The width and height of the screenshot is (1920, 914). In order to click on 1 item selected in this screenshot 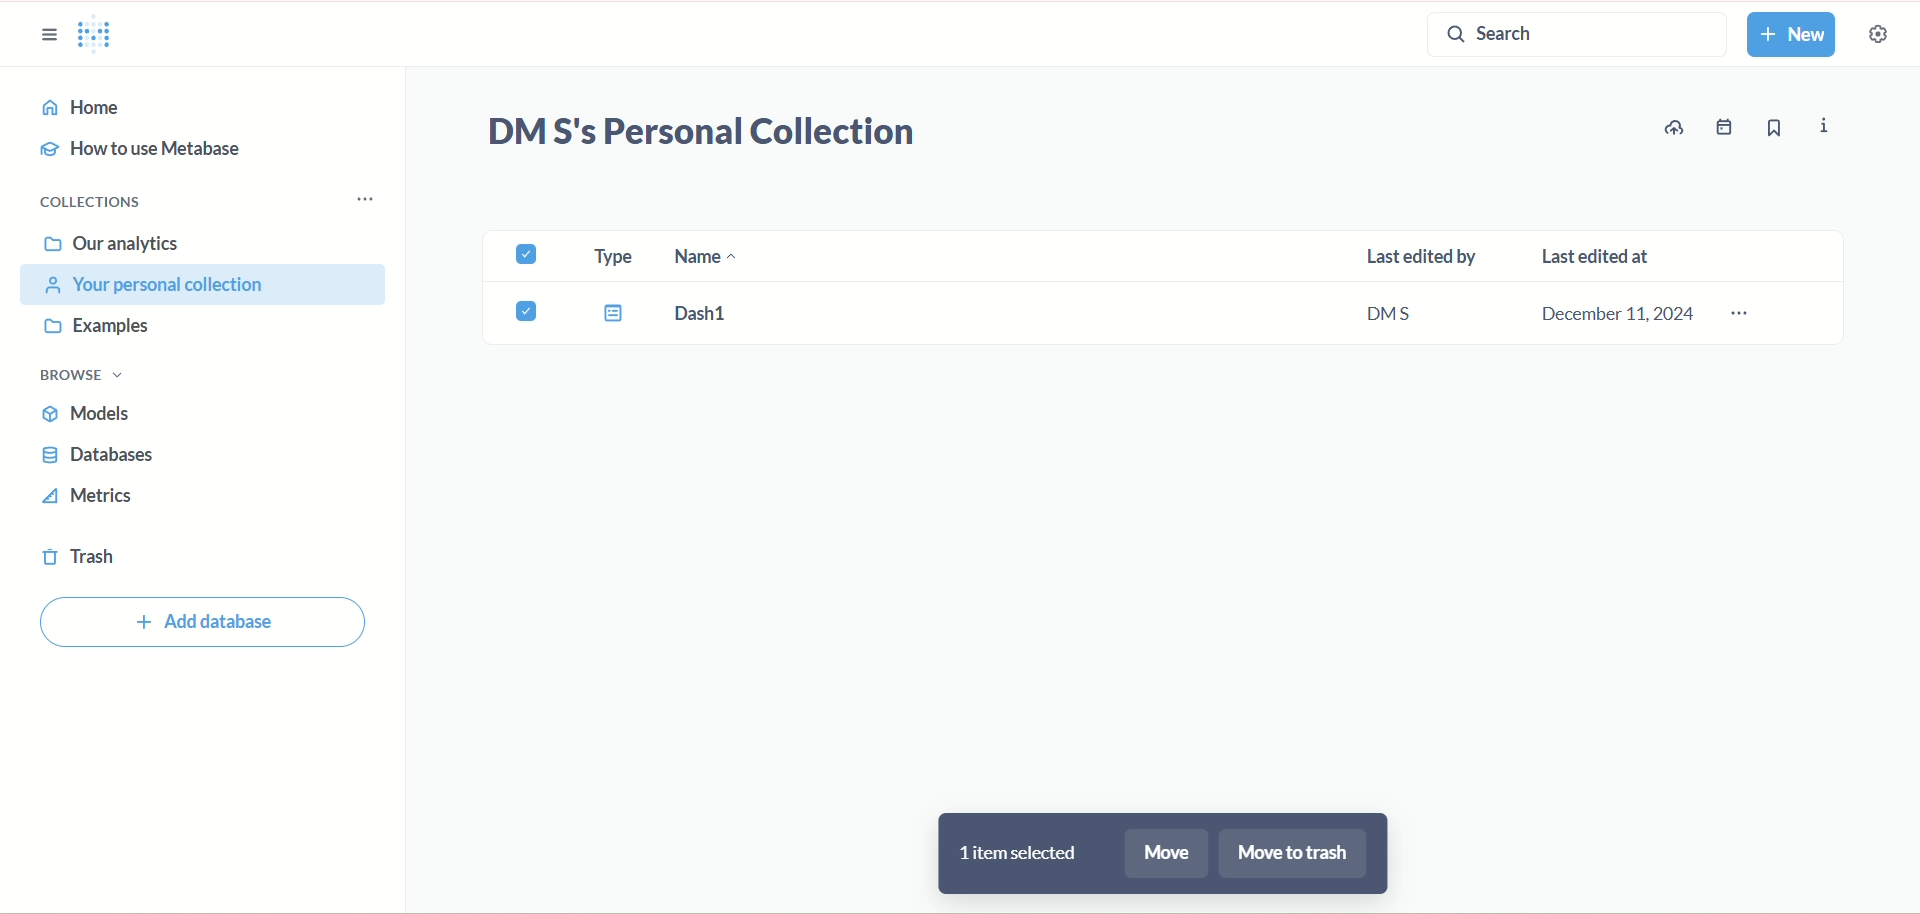, I will do `click(1019, 852)`.